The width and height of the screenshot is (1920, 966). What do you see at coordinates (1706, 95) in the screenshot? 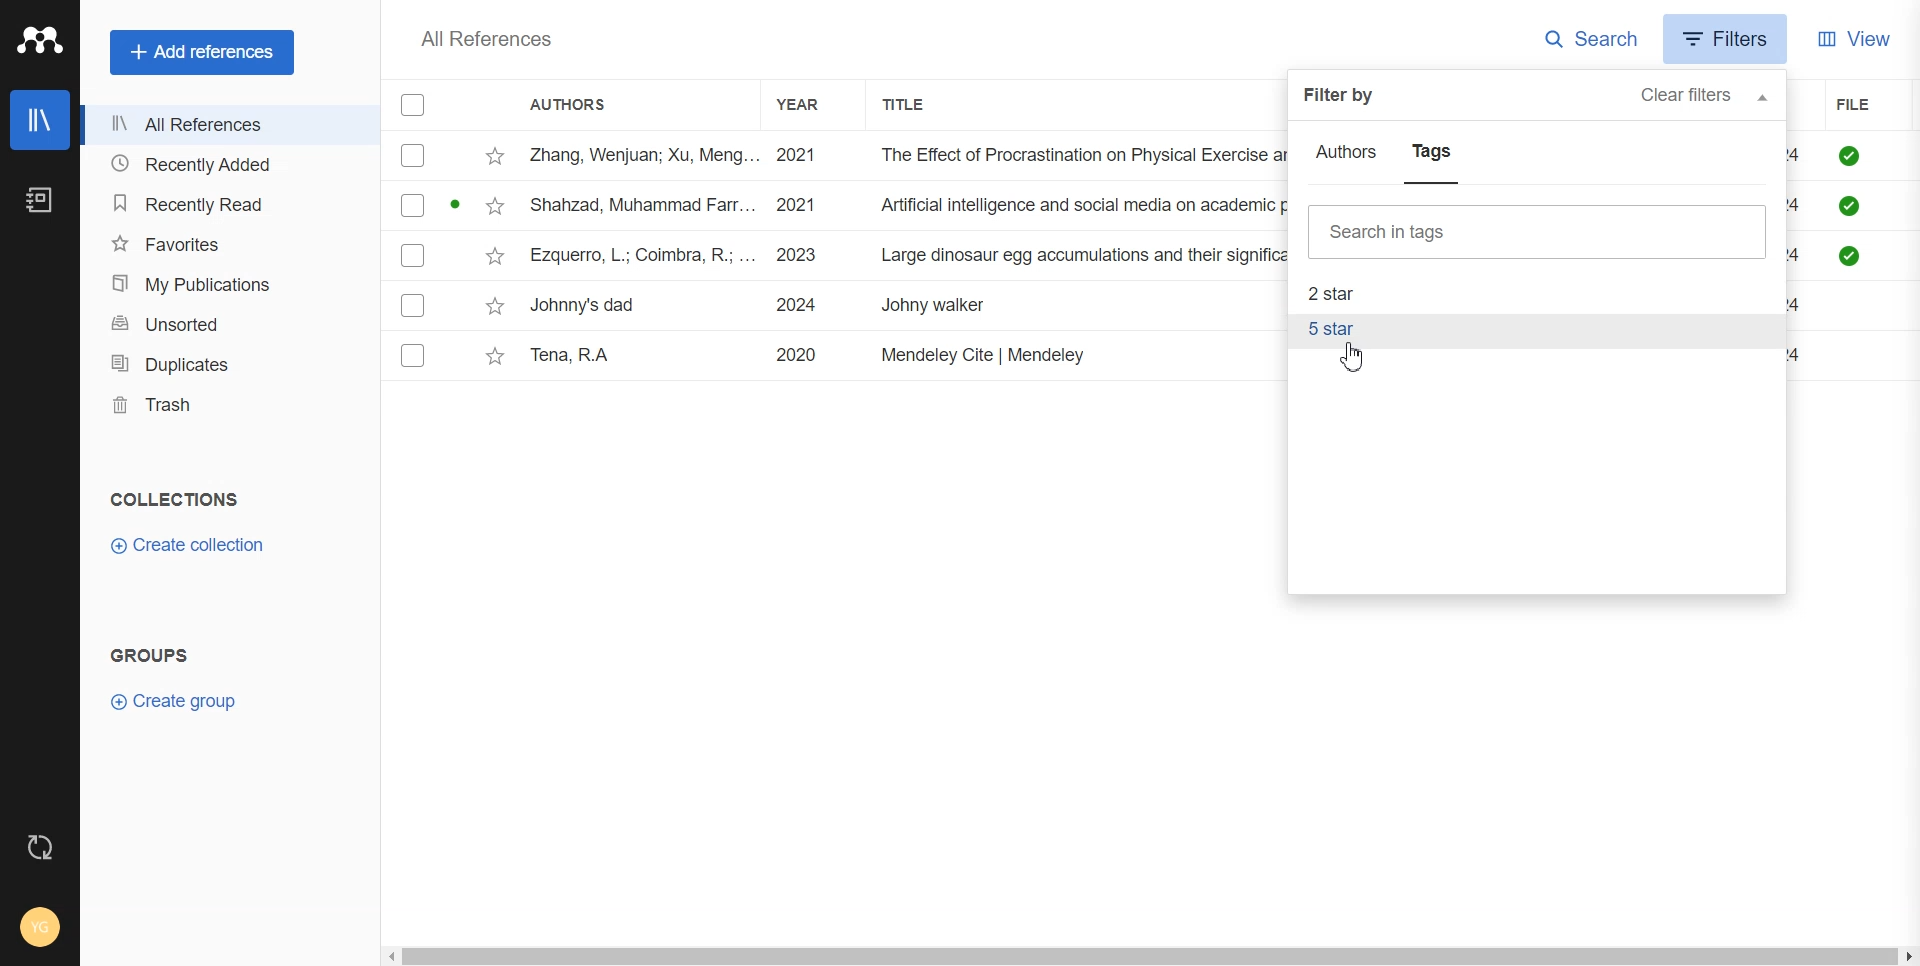
I see `Clear filters` at bounding box center [1706, 95].